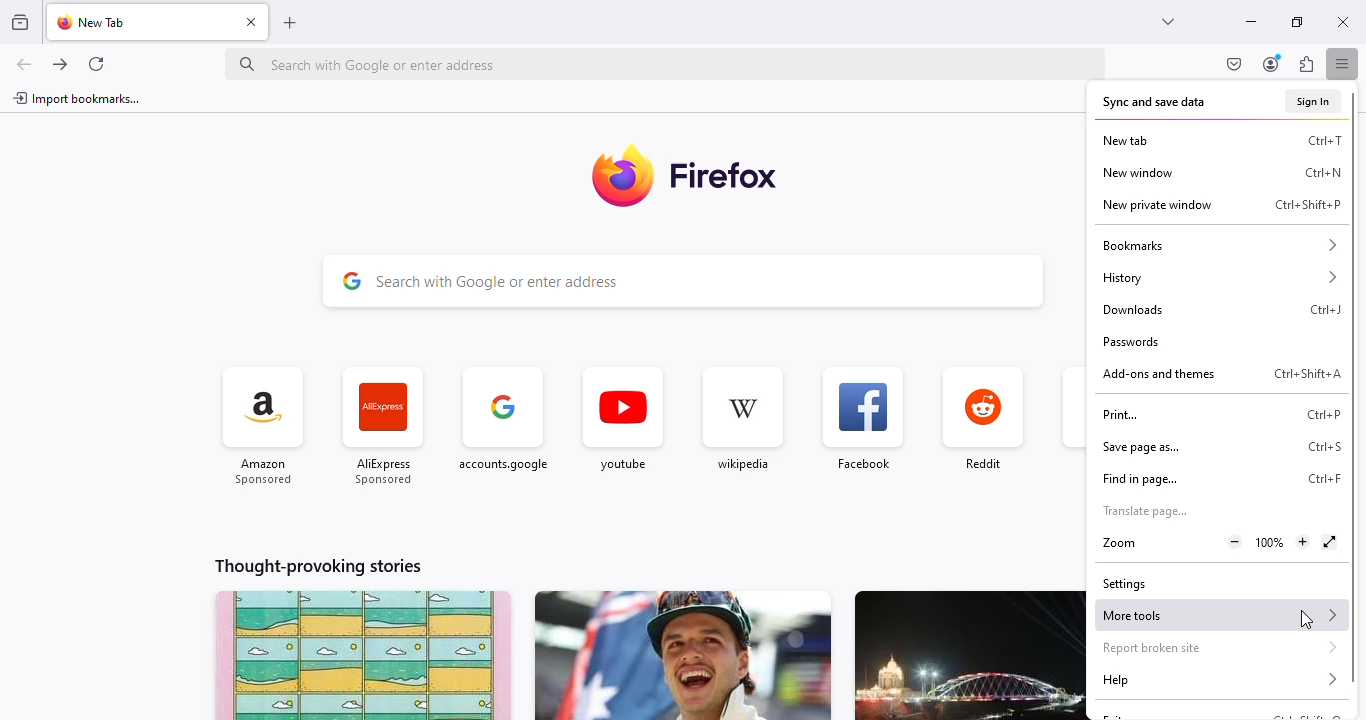 The height and width of the screenshot is (720, 1366). Describe the element at coordinates (78, 98) in the screenshot. I see `import bookmarks` at that location.